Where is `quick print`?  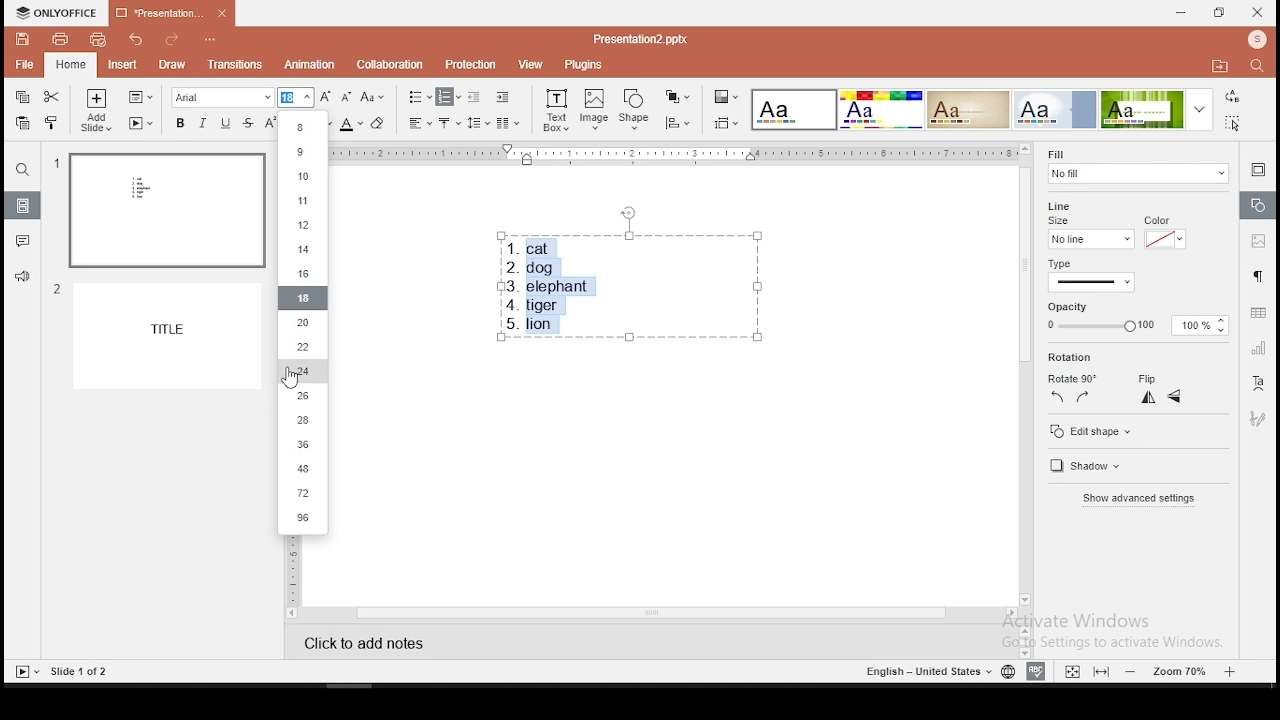
quick print is located at coordinates (98, 39).